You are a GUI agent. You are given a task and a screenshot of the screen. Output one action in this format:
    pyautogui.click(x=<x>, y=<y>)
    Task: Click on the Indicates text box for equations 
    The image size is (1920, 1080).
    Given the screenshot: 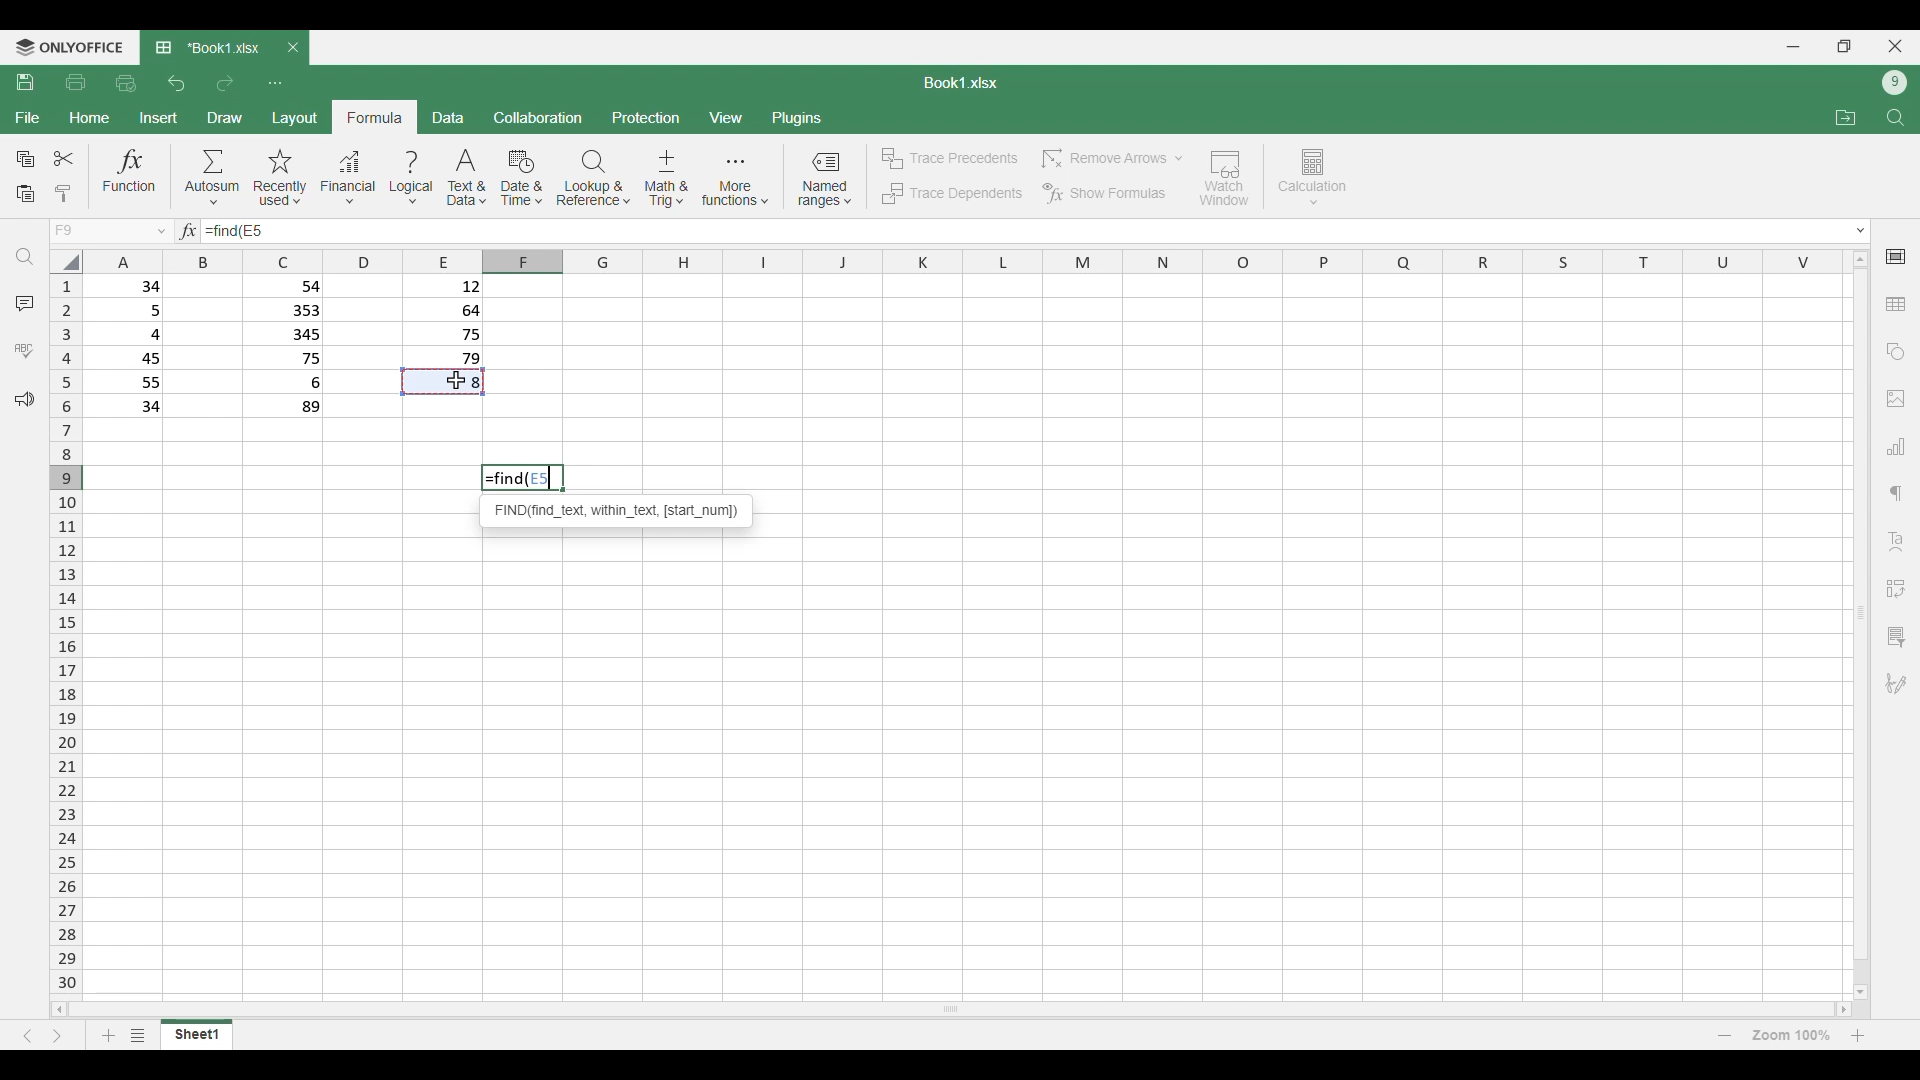 What is the action you would take?
    pyautogui.click(x=186, y=231)
    